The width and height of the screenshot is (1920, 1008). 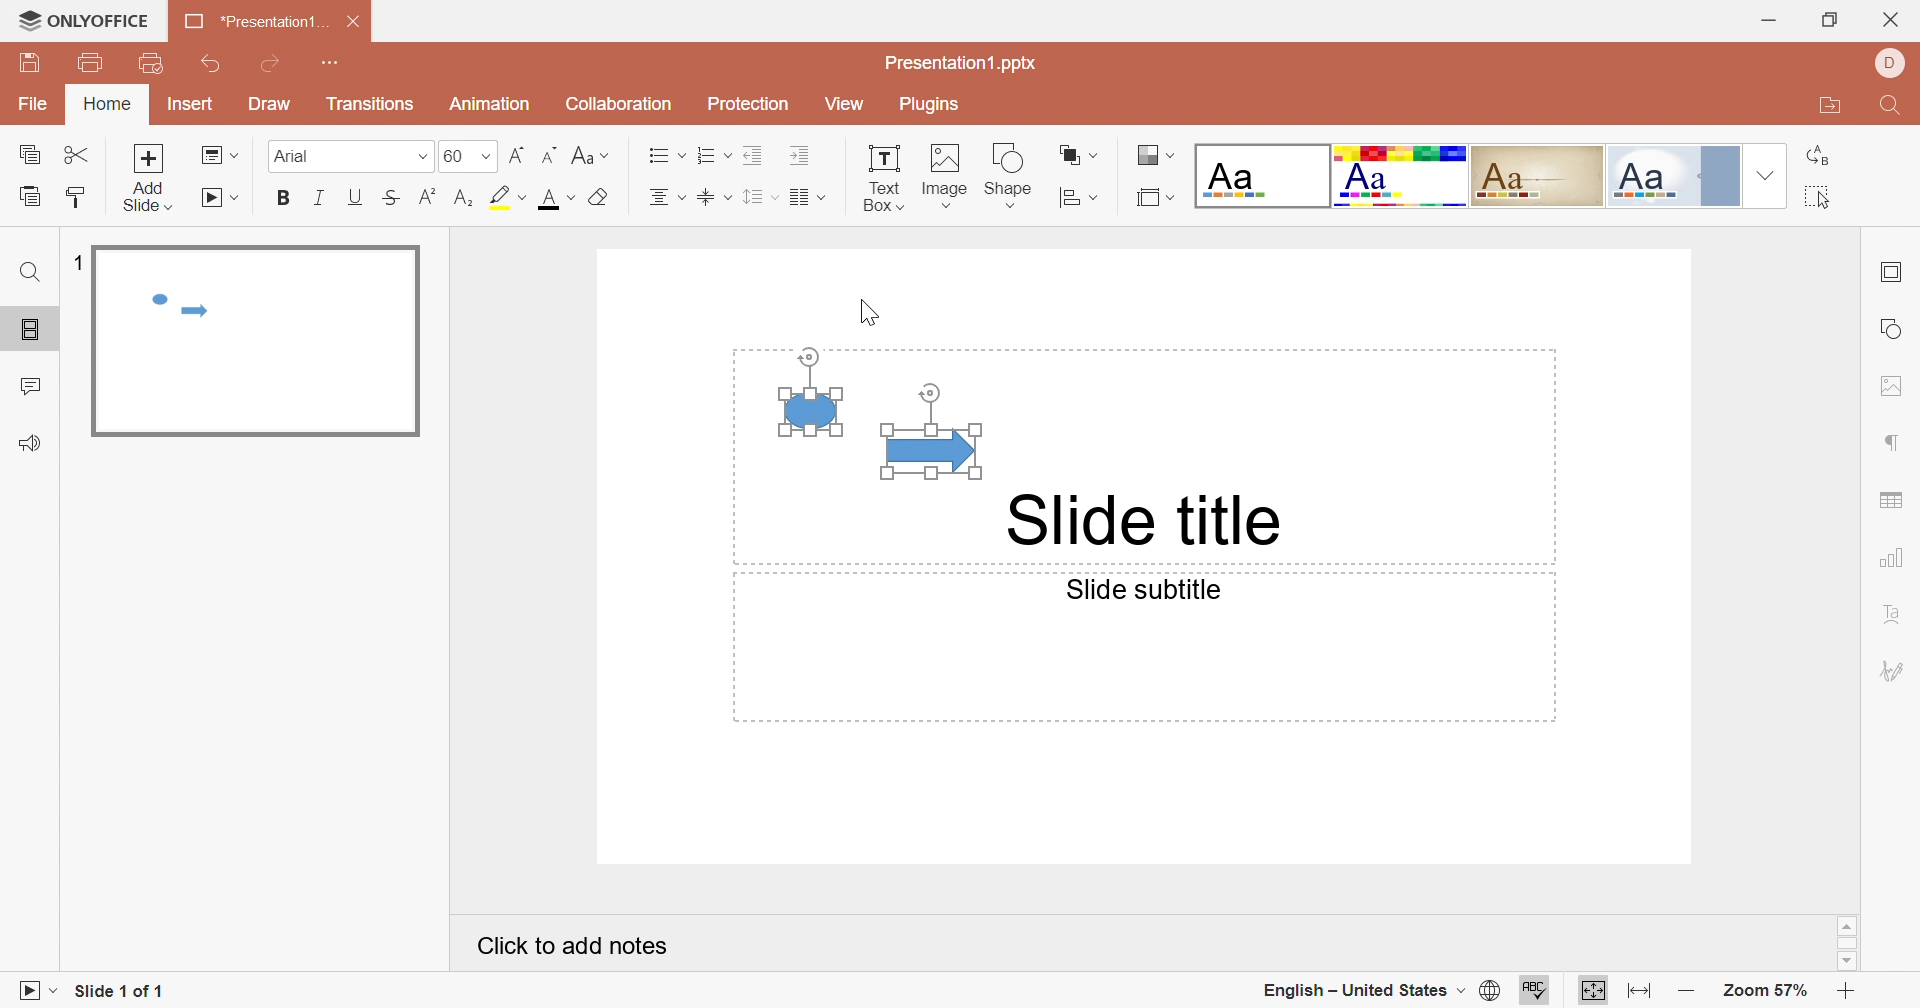 I want to click on Center Text, so click(x=667, y=199).